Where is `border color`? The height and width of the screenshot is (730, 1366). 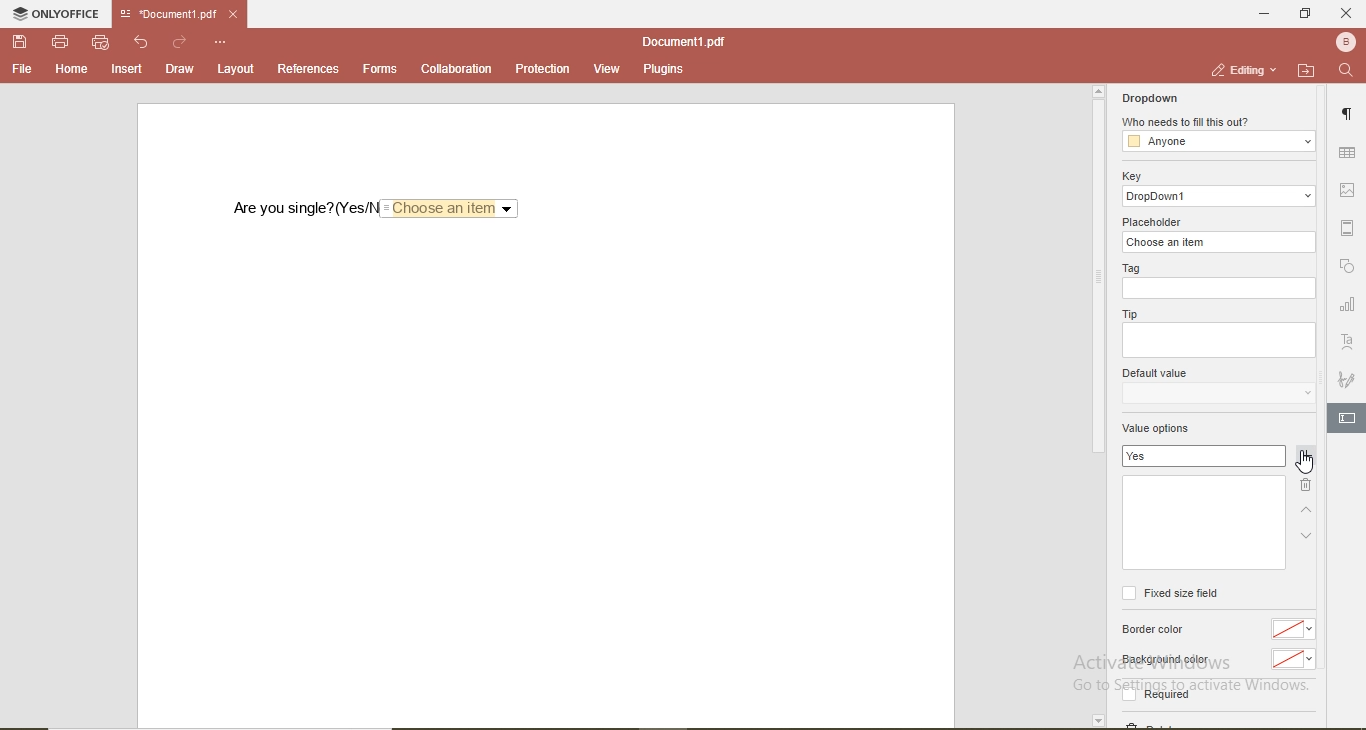 border color is located at coordinates (1154, 632).